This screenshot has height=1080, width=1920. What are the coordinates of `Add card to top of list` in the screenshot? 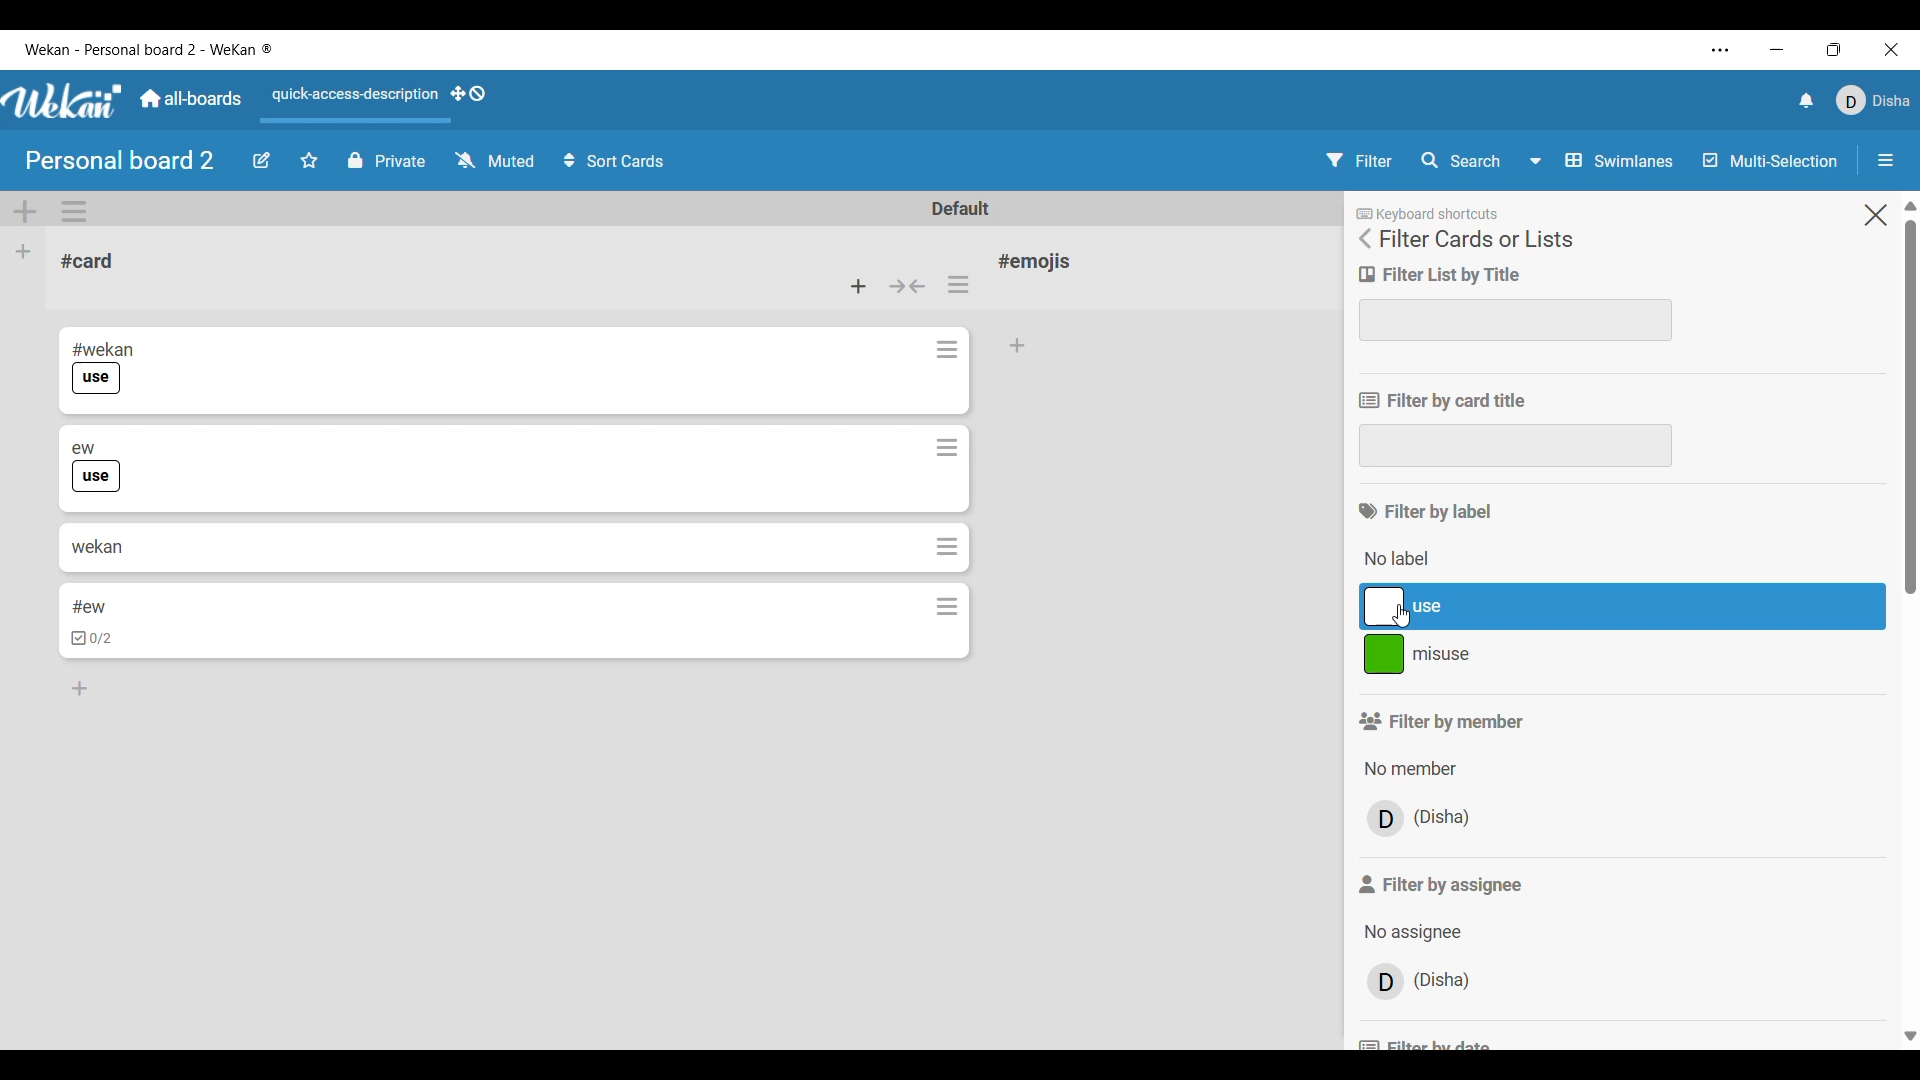 It's located at (858, 286).